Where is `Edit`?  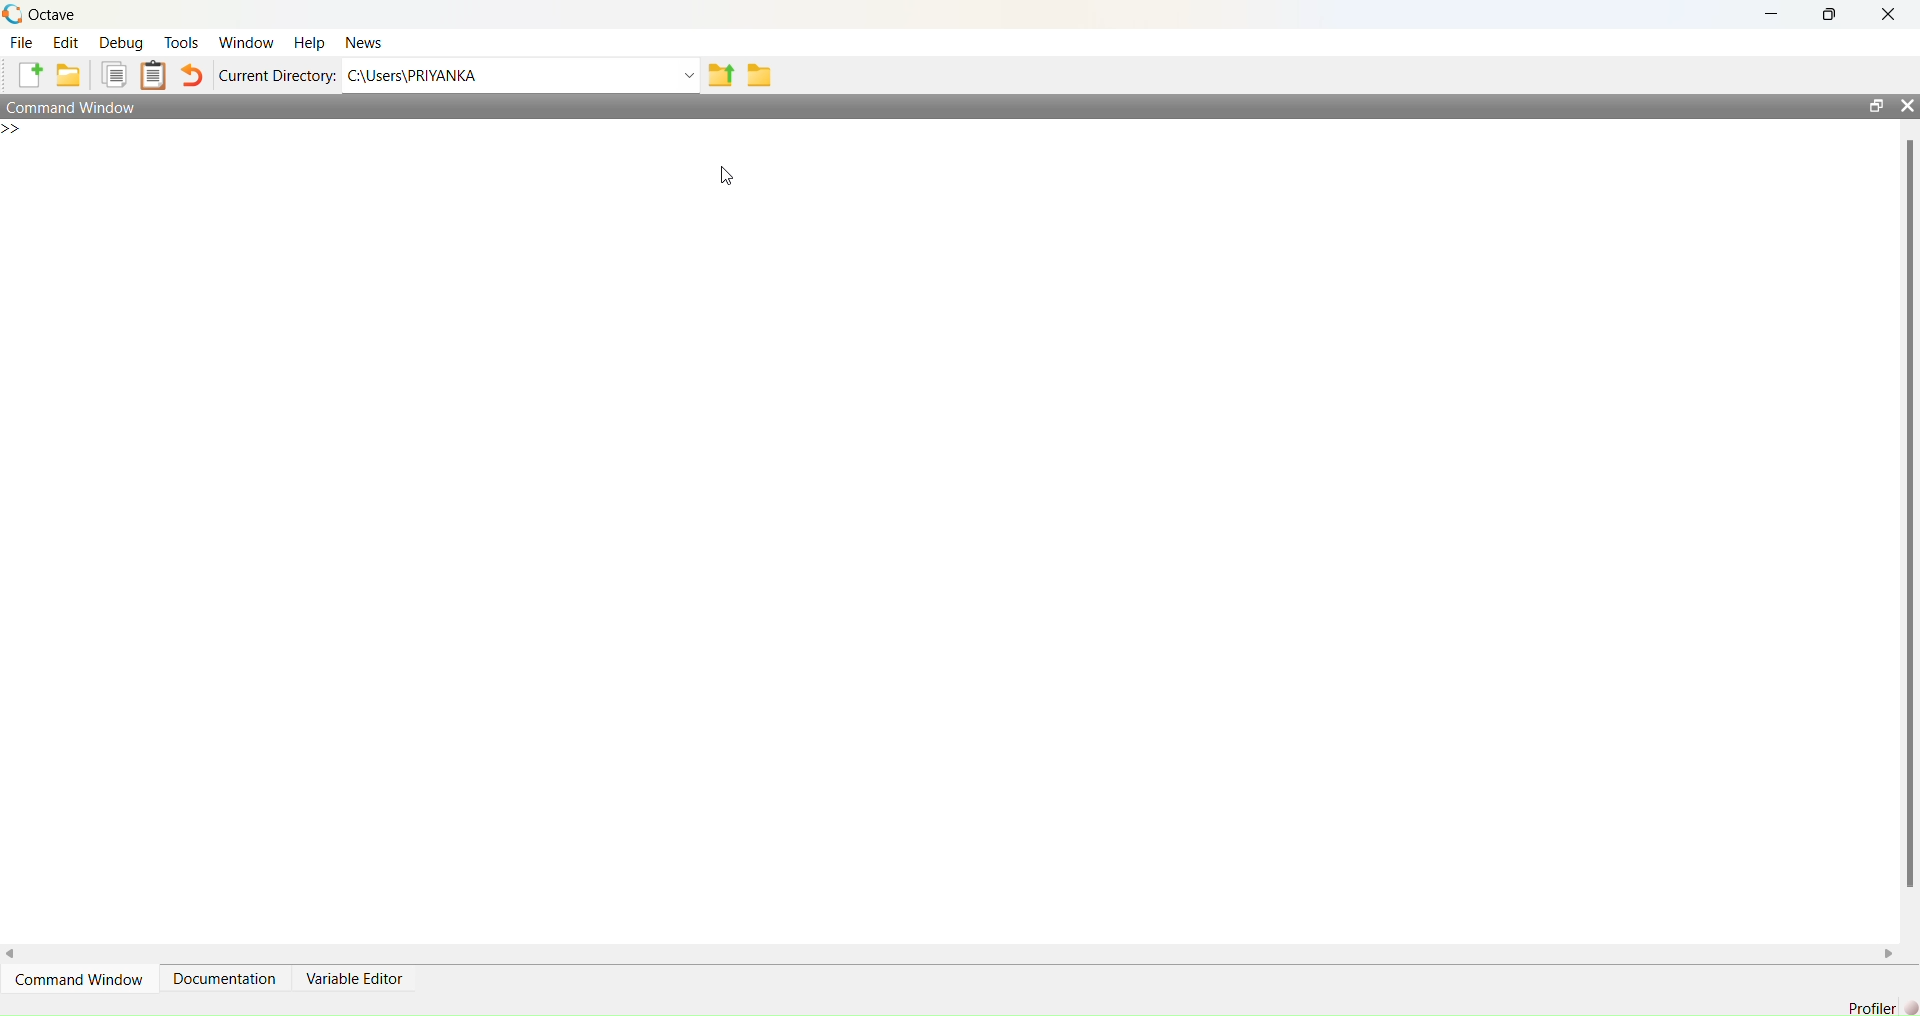
Edit is located at coordinates (68, 43).